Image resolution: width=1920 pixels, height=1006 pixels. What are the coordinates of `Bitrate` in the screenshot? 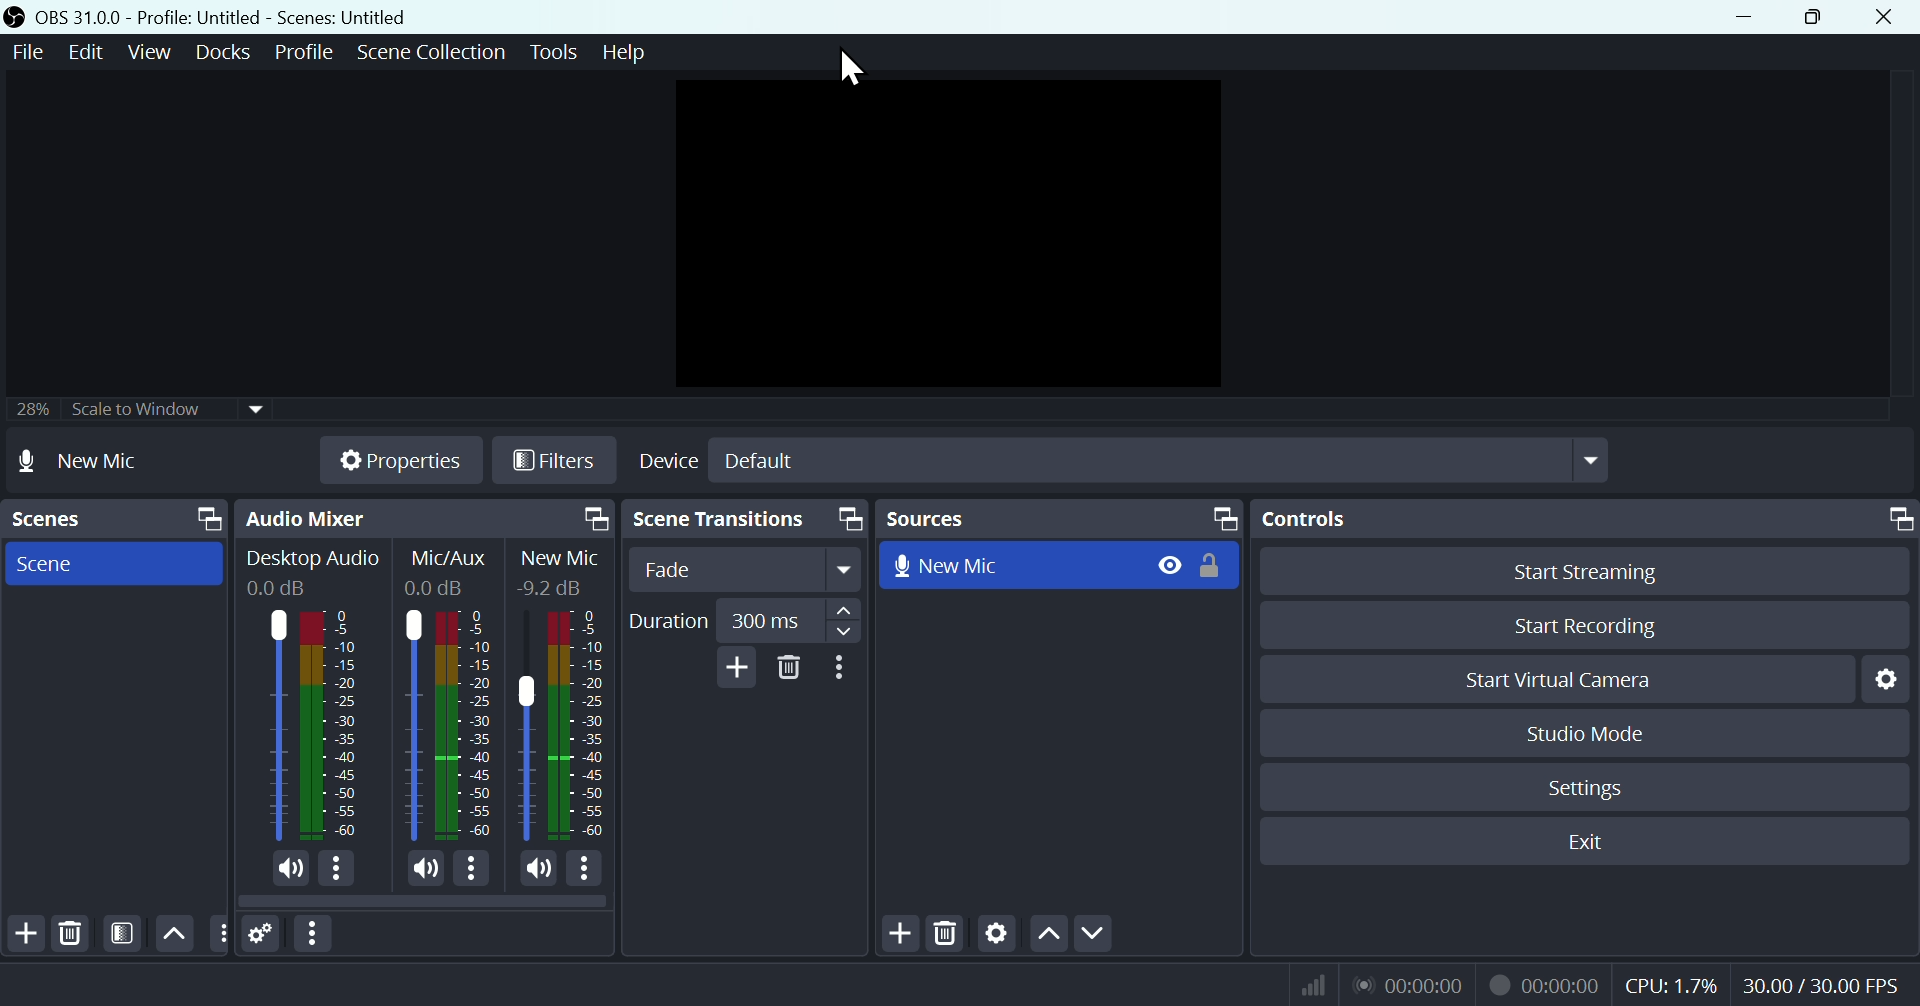 It's located at (1310, 983).